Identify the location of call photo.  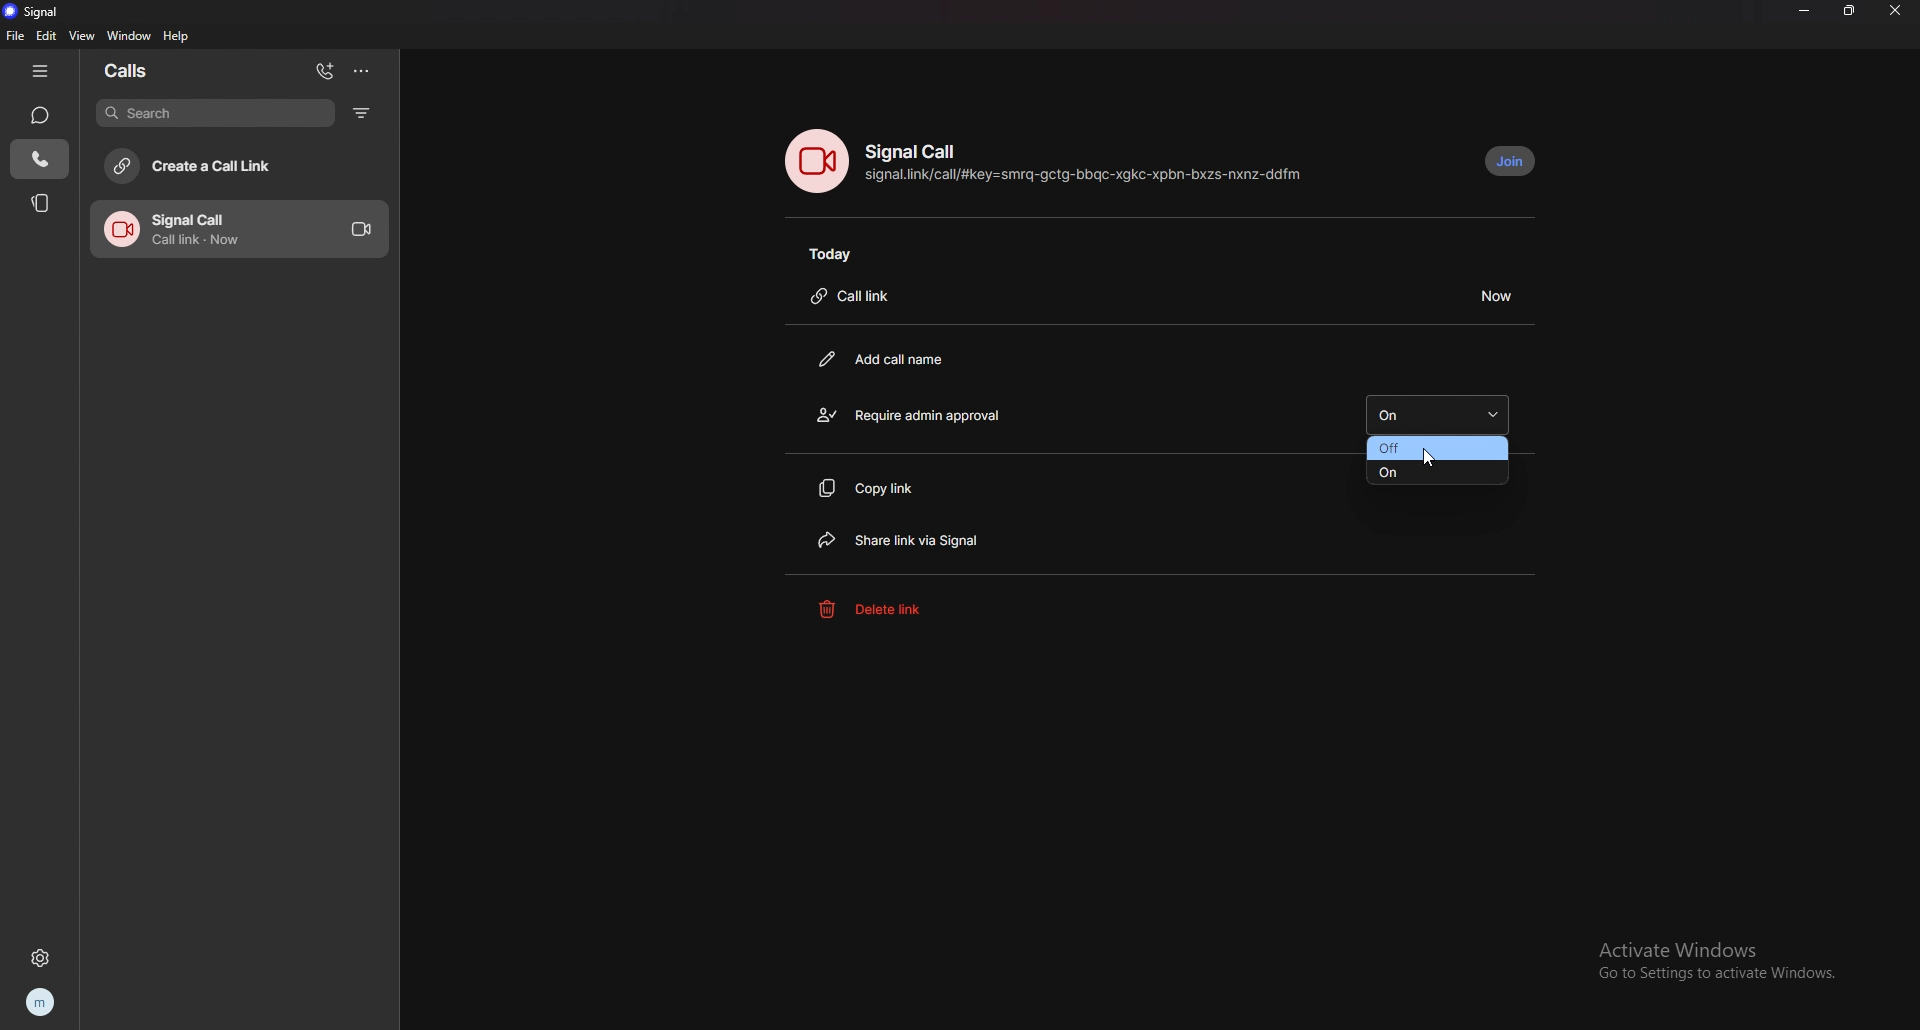
(819, 160).